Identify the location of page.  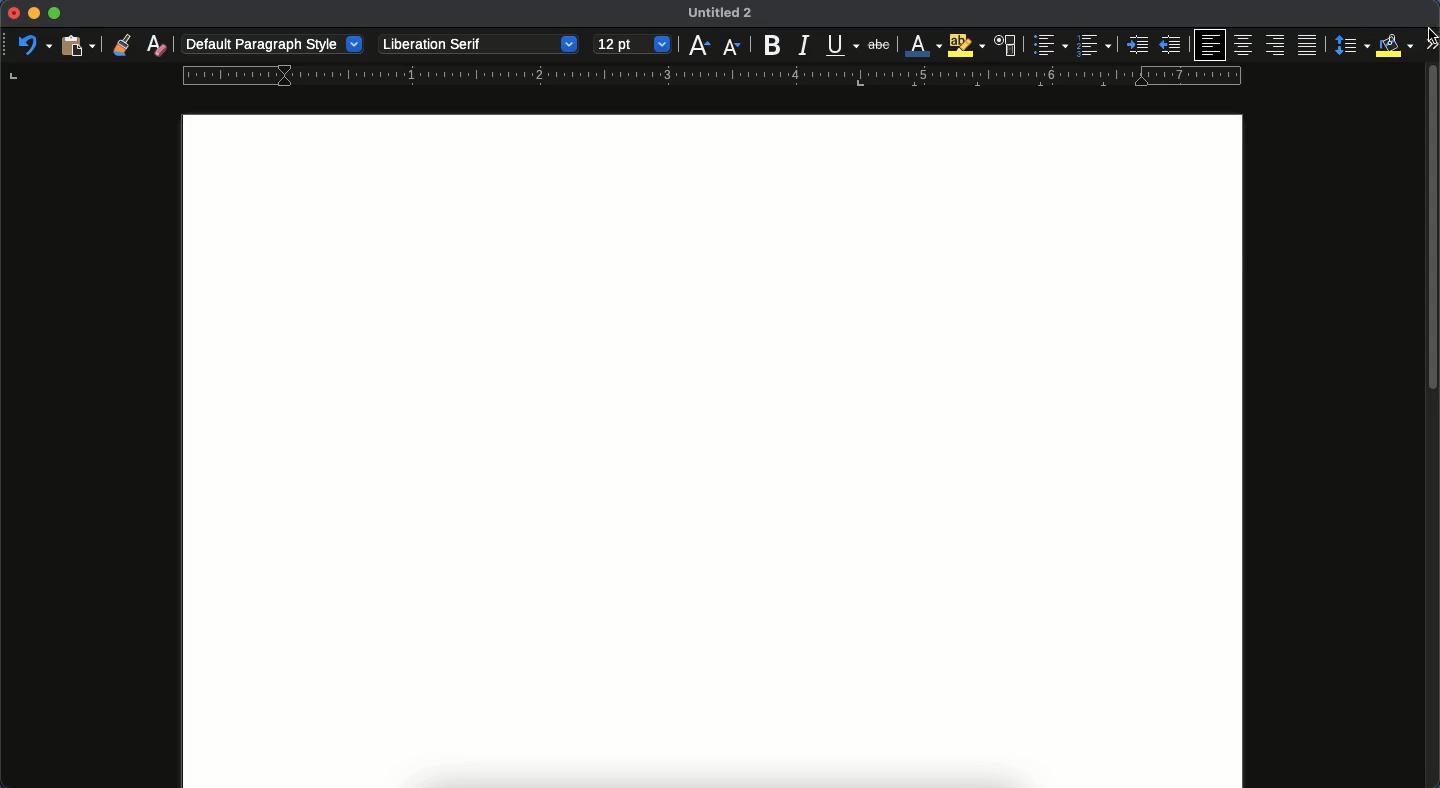
(713, 450).